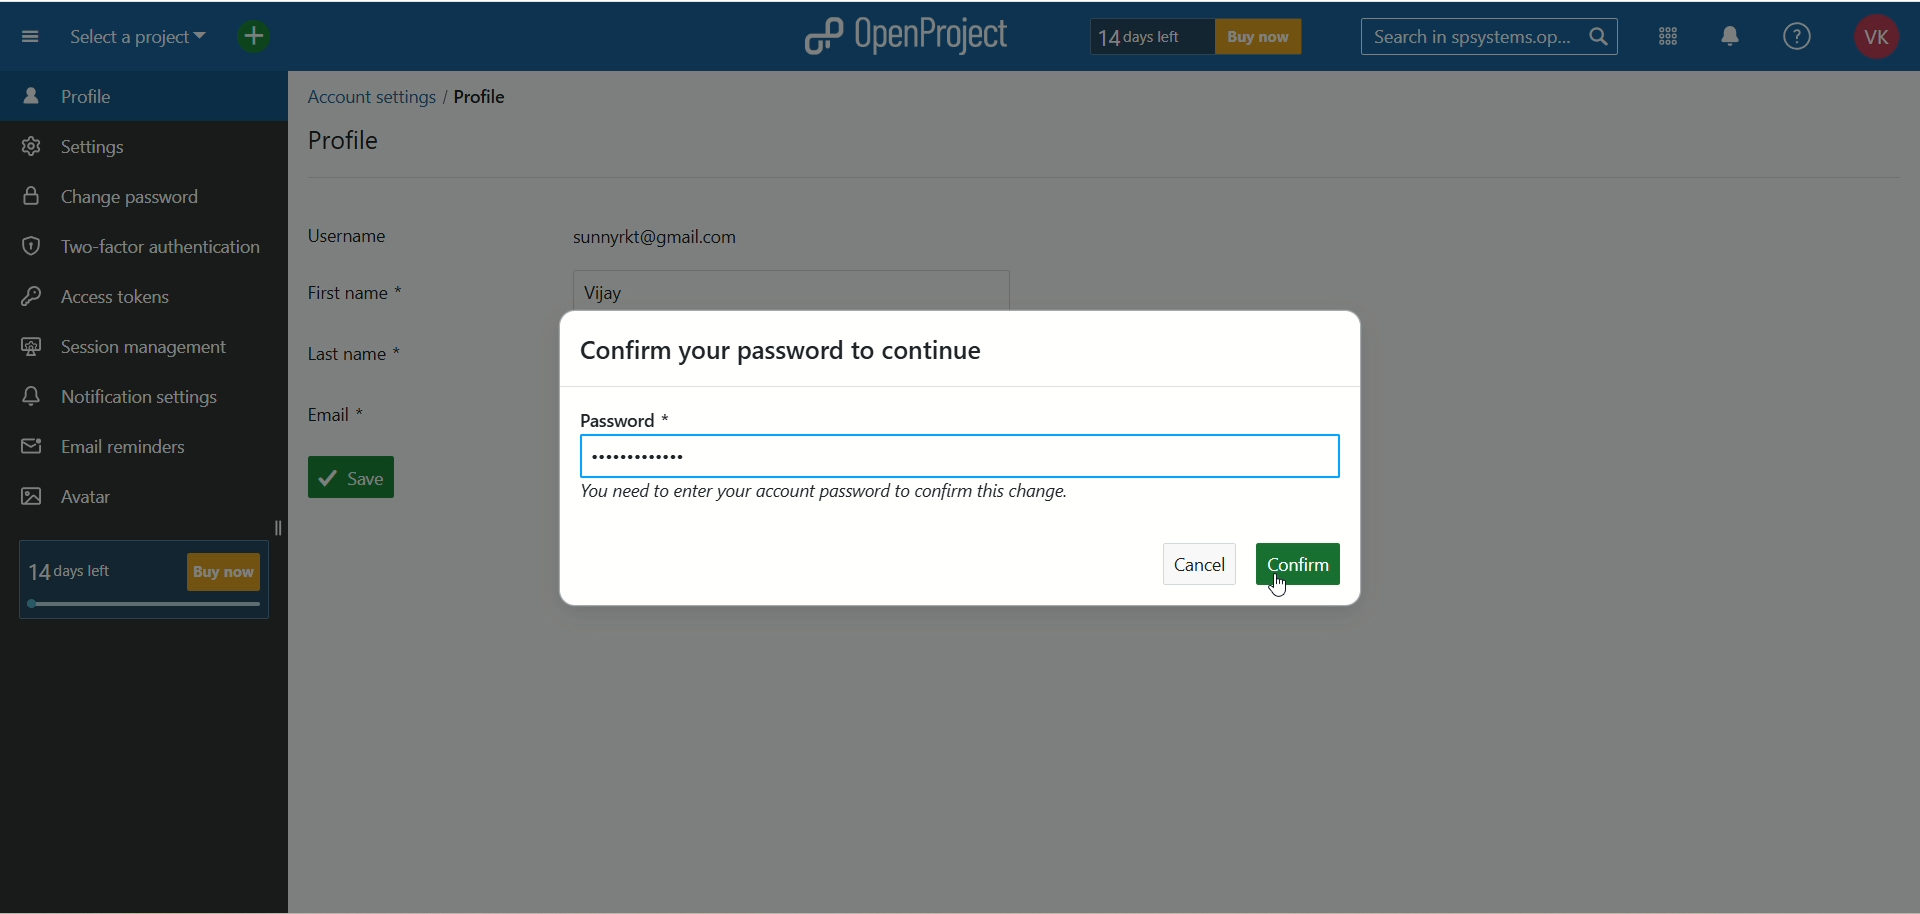  What do you see at coordinates (75, 150) in the screenshot?
I see `settings` at bounding box center [75, 150].